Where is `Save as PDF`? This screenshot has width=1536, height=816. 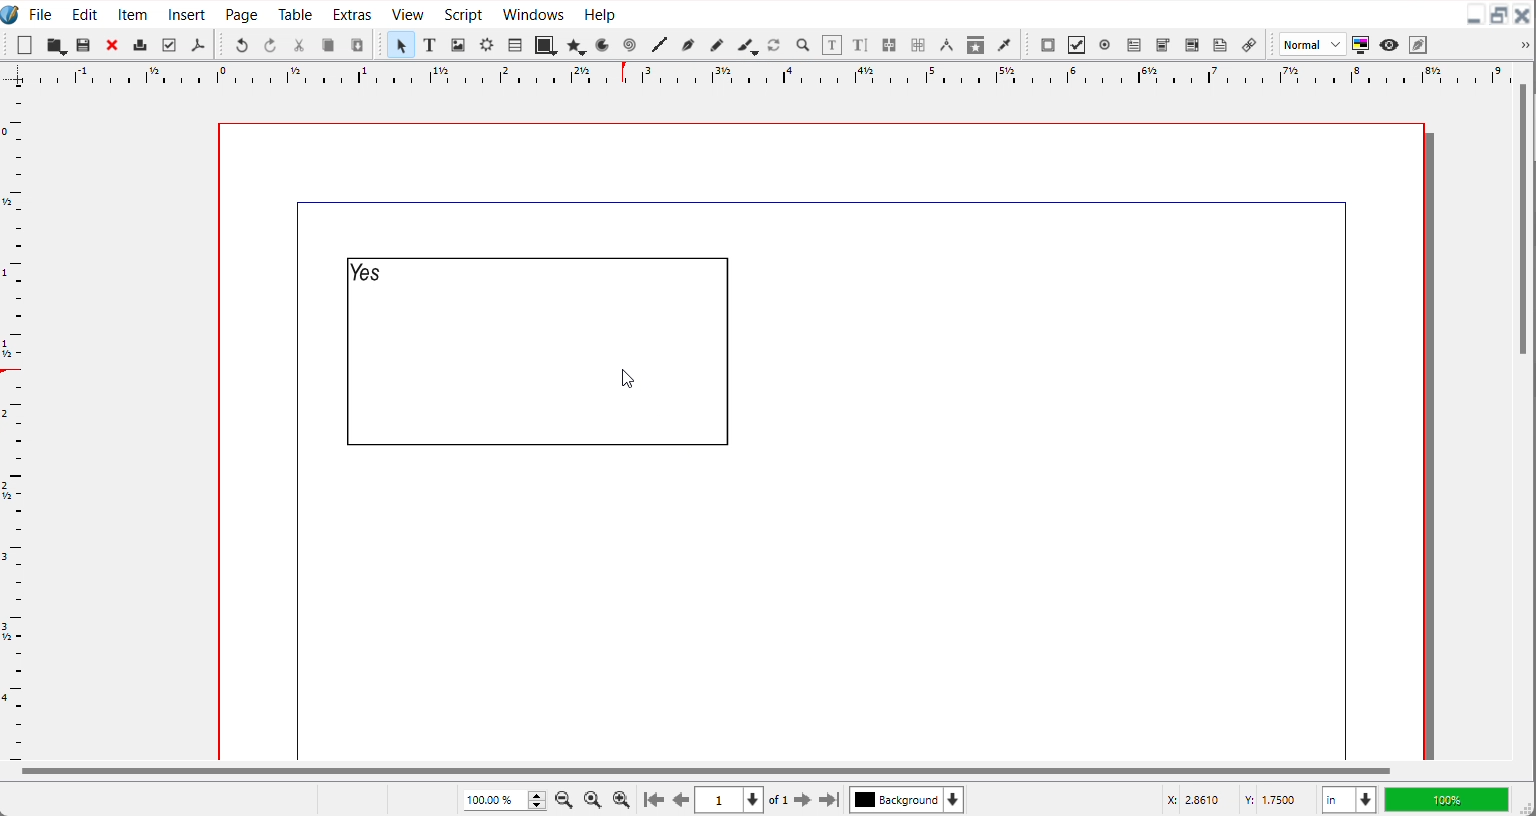
Save as PDF is located at coordinates (197, 45).